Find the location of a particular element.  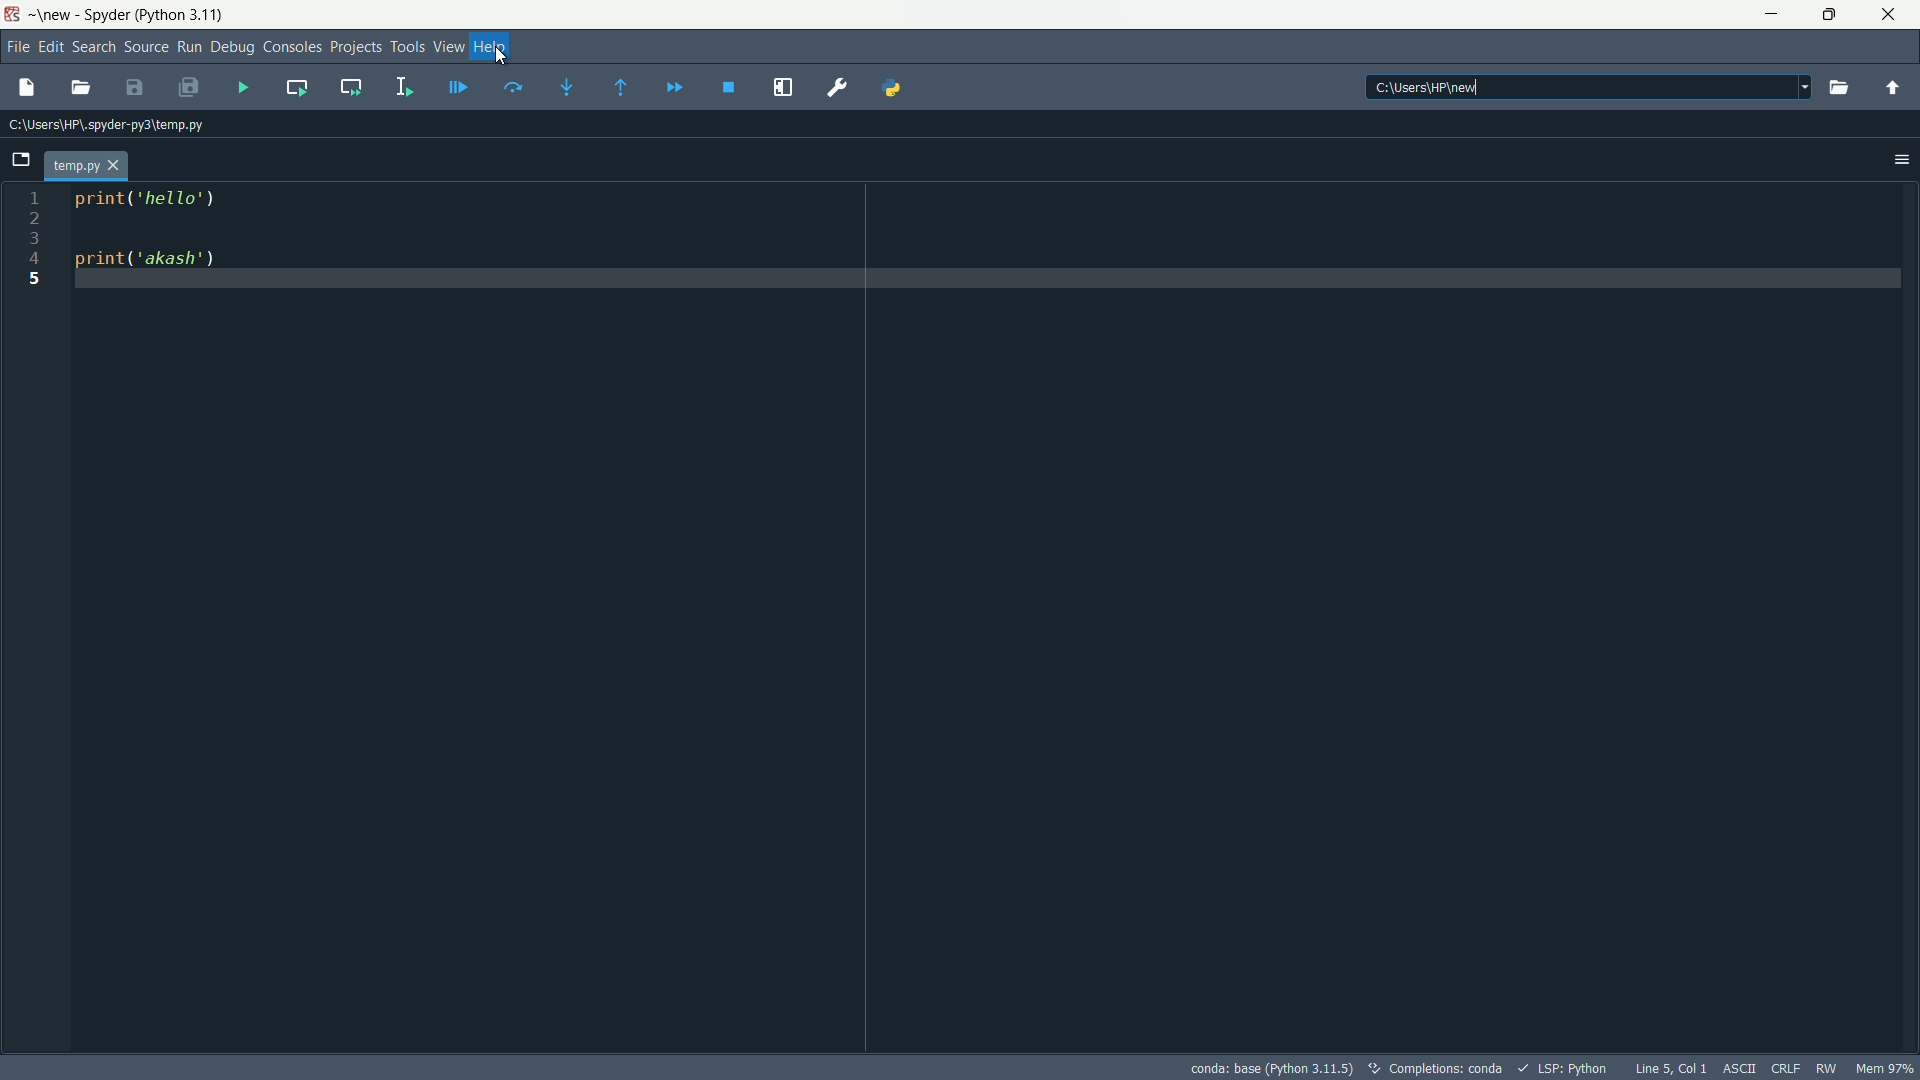

execute current line is located at coordinates (511, 87).